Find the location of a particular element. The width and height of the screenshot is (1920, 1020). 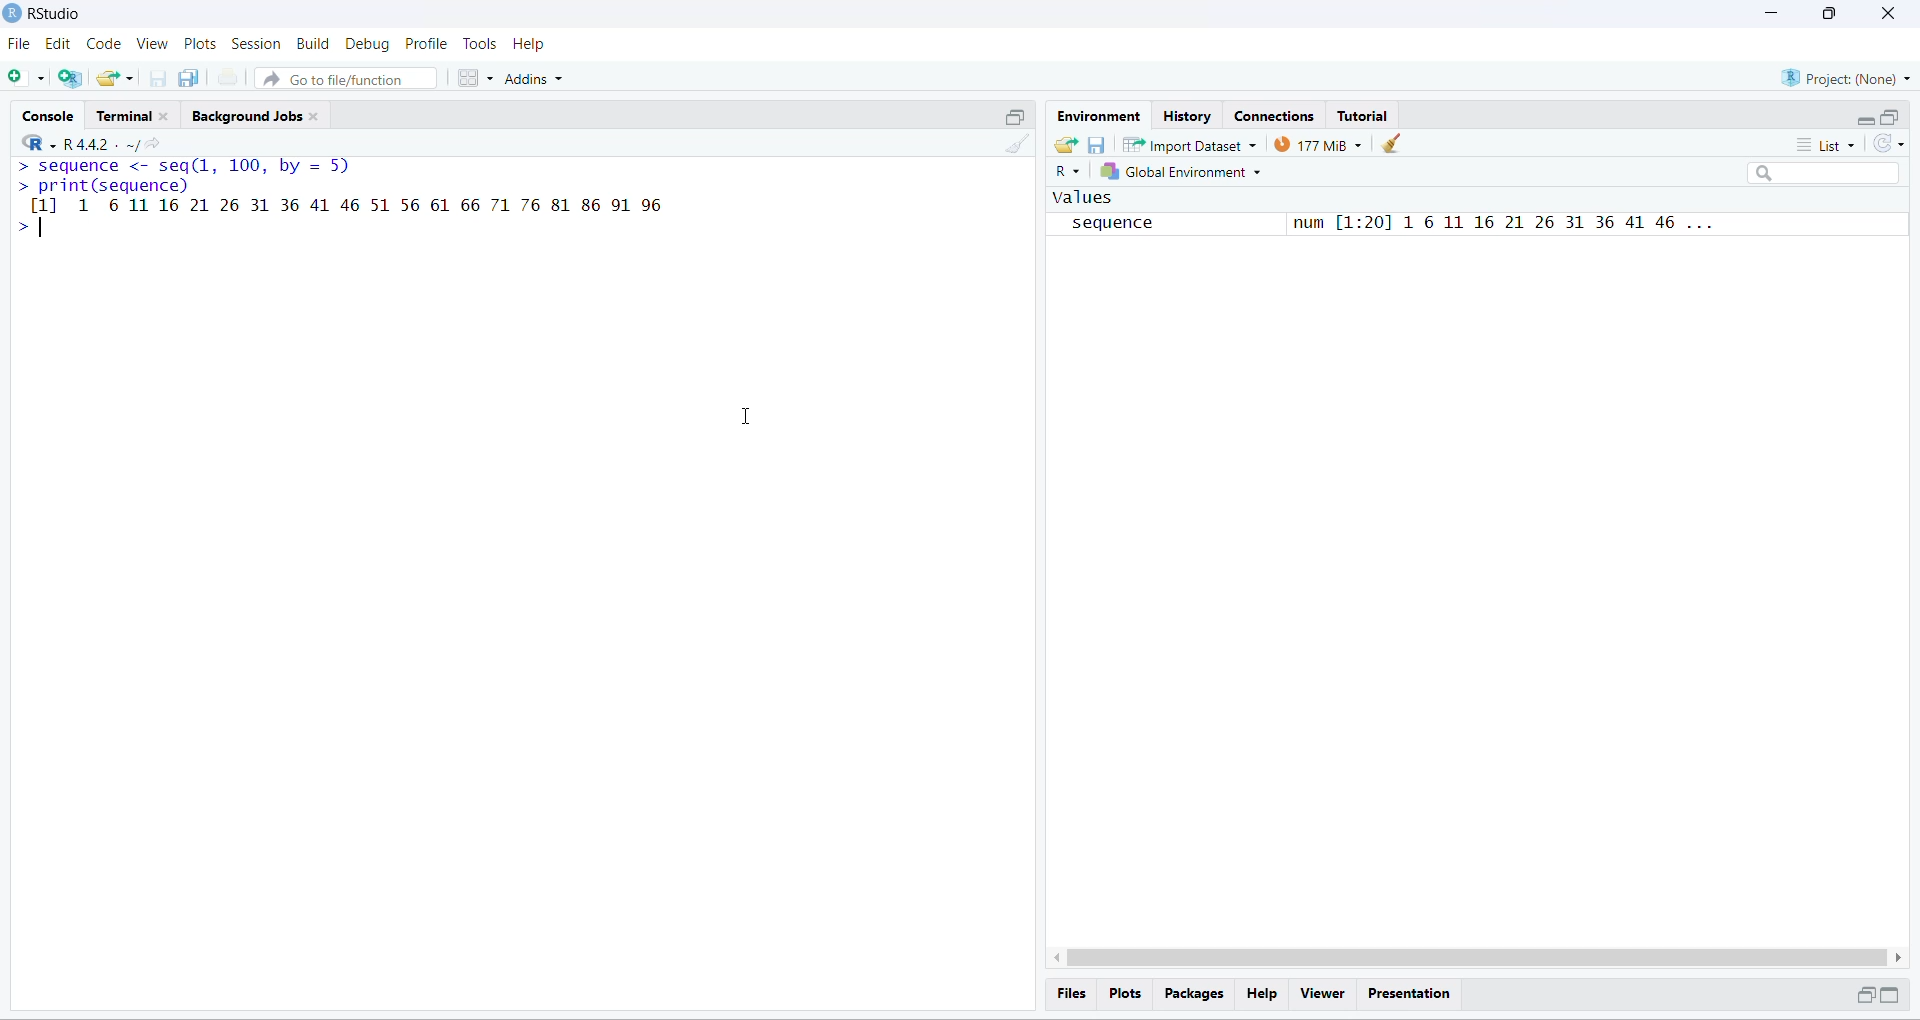

code is located at coordinates (105, 44).